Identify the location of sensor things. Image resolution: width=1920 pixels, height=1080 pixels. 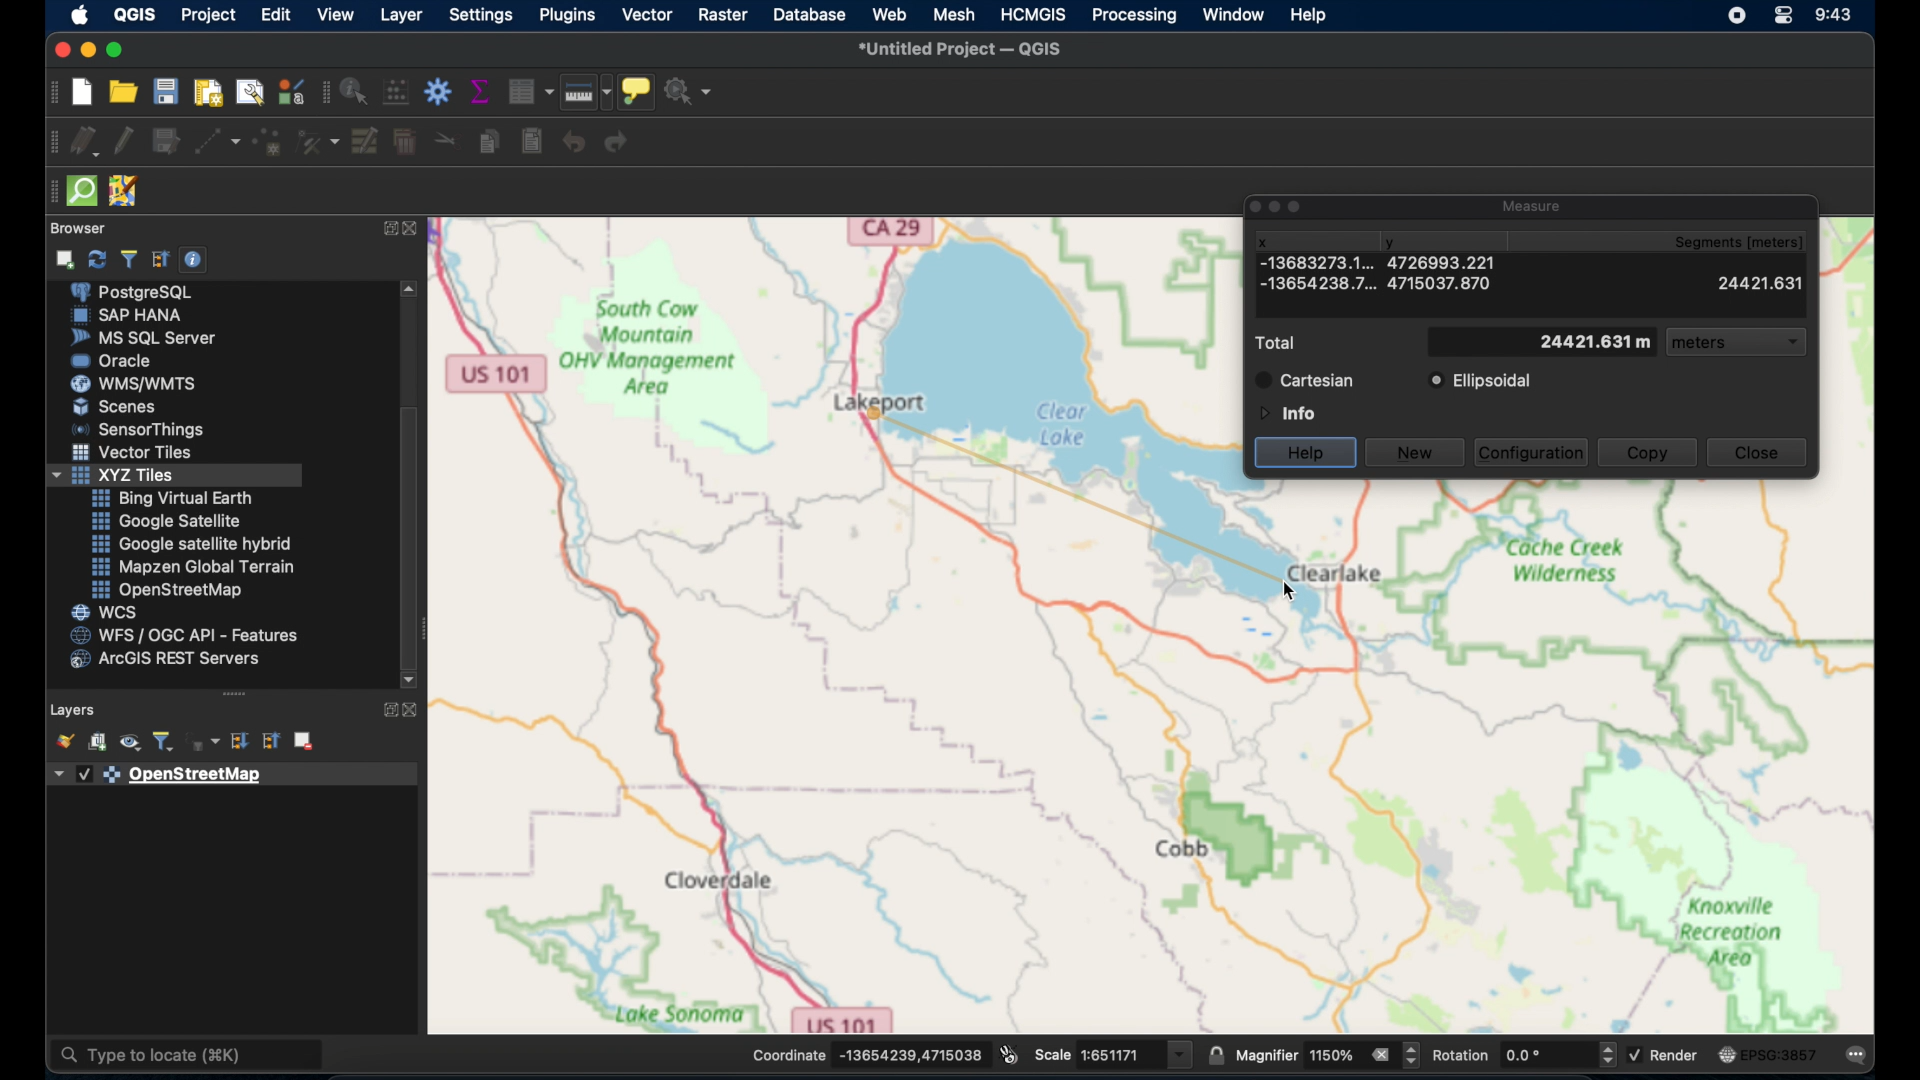
(142, 429).